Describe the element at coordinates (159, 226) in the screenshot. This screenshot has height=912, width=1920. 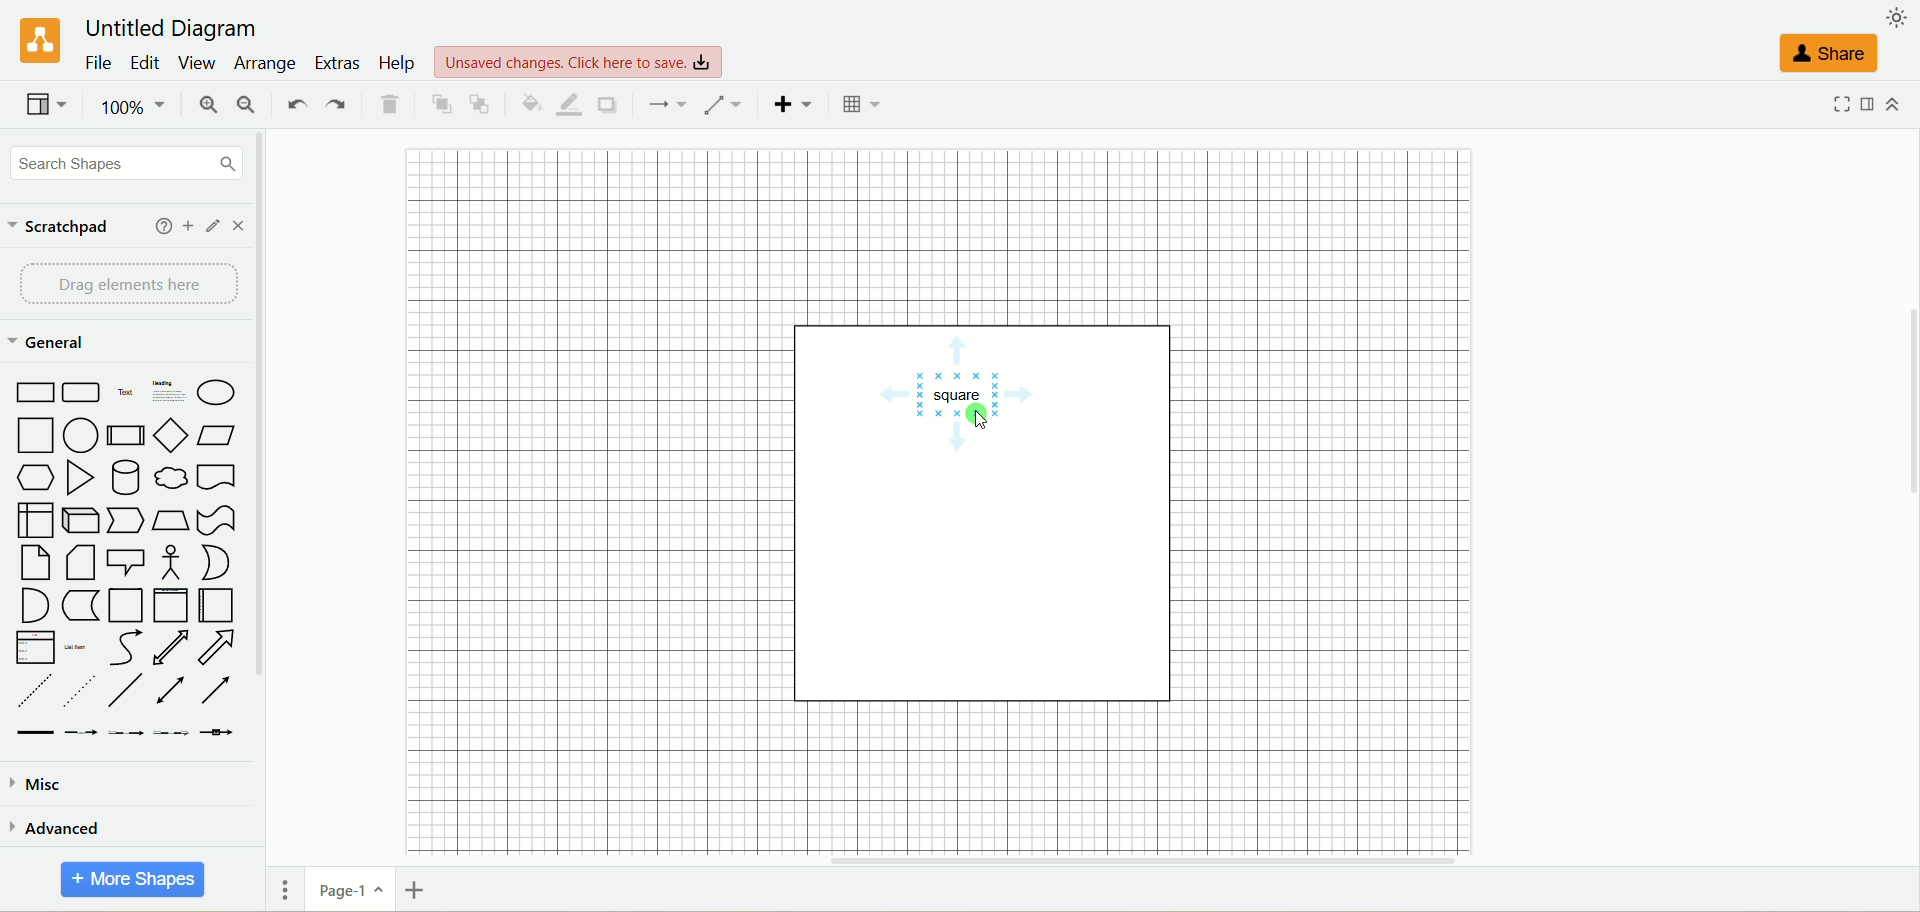
I see `help` at that location.